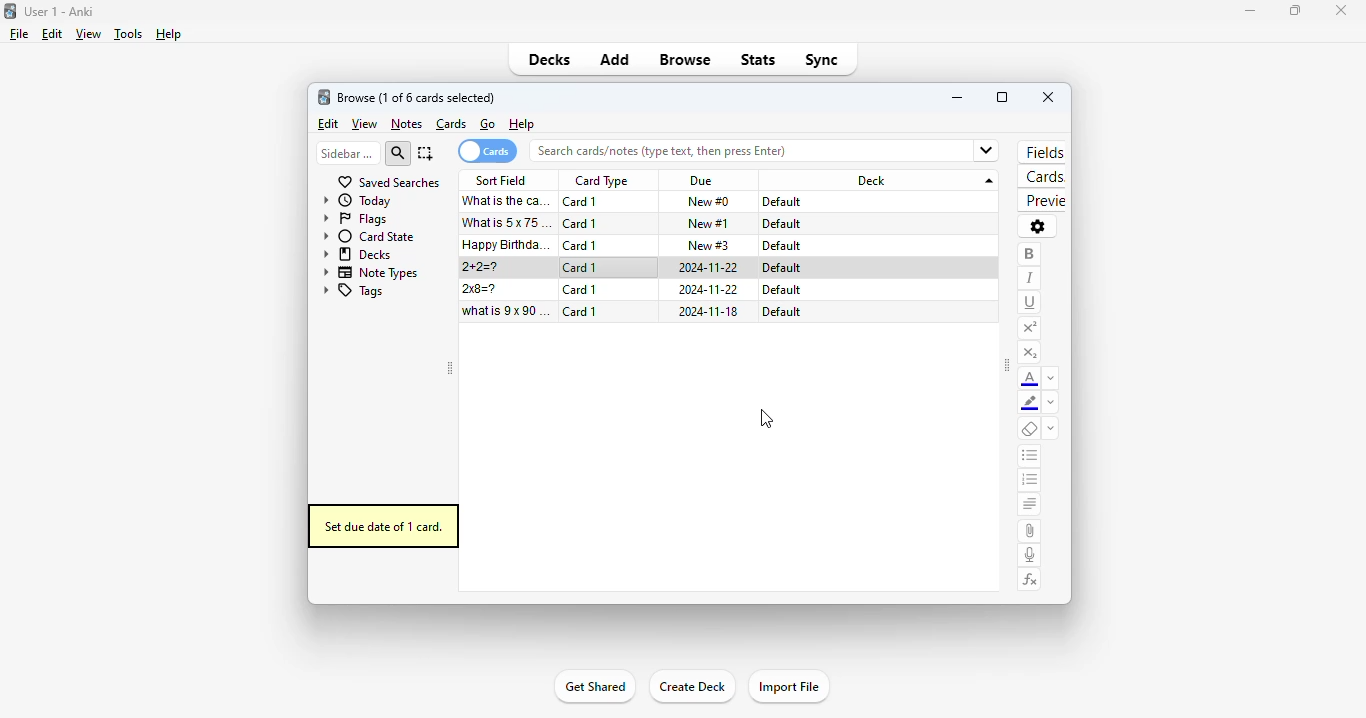 The image size is (1366, 718). What do you see at coordinates (781, 268) in the screenshot?
I see `default` at bounding box center [781, 268].